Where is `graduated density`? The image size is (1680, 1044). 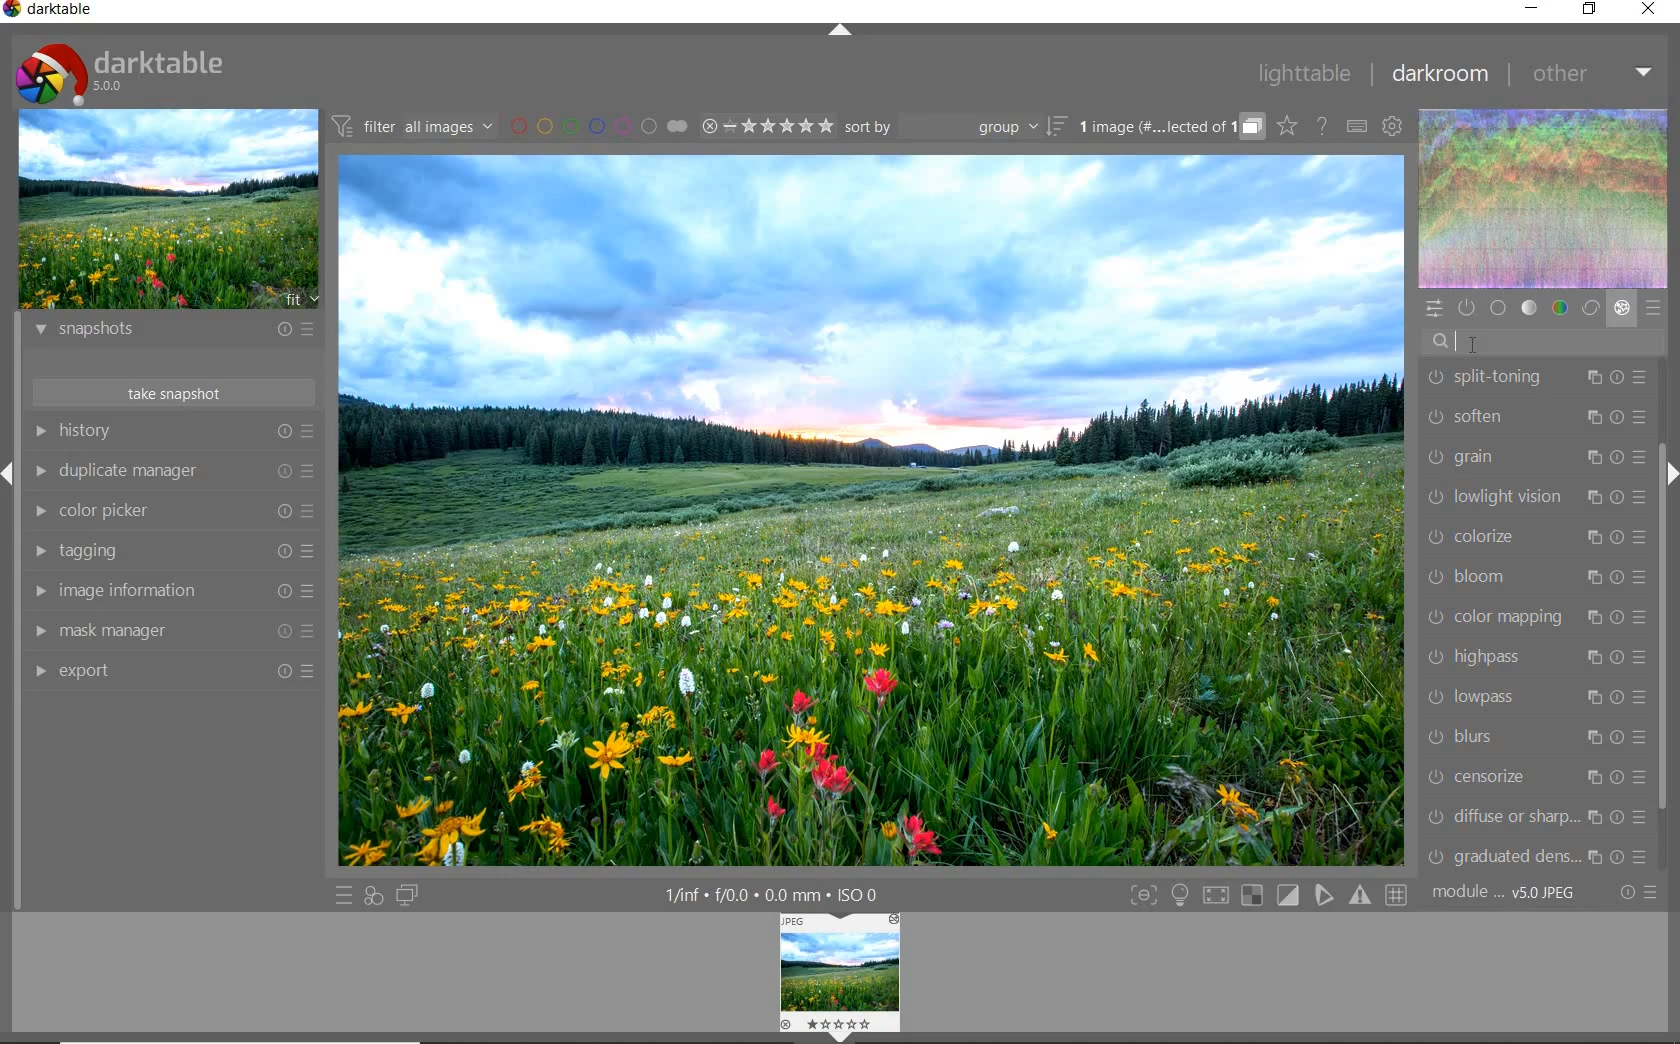
graduated density is located at coordinates (1534, 858).